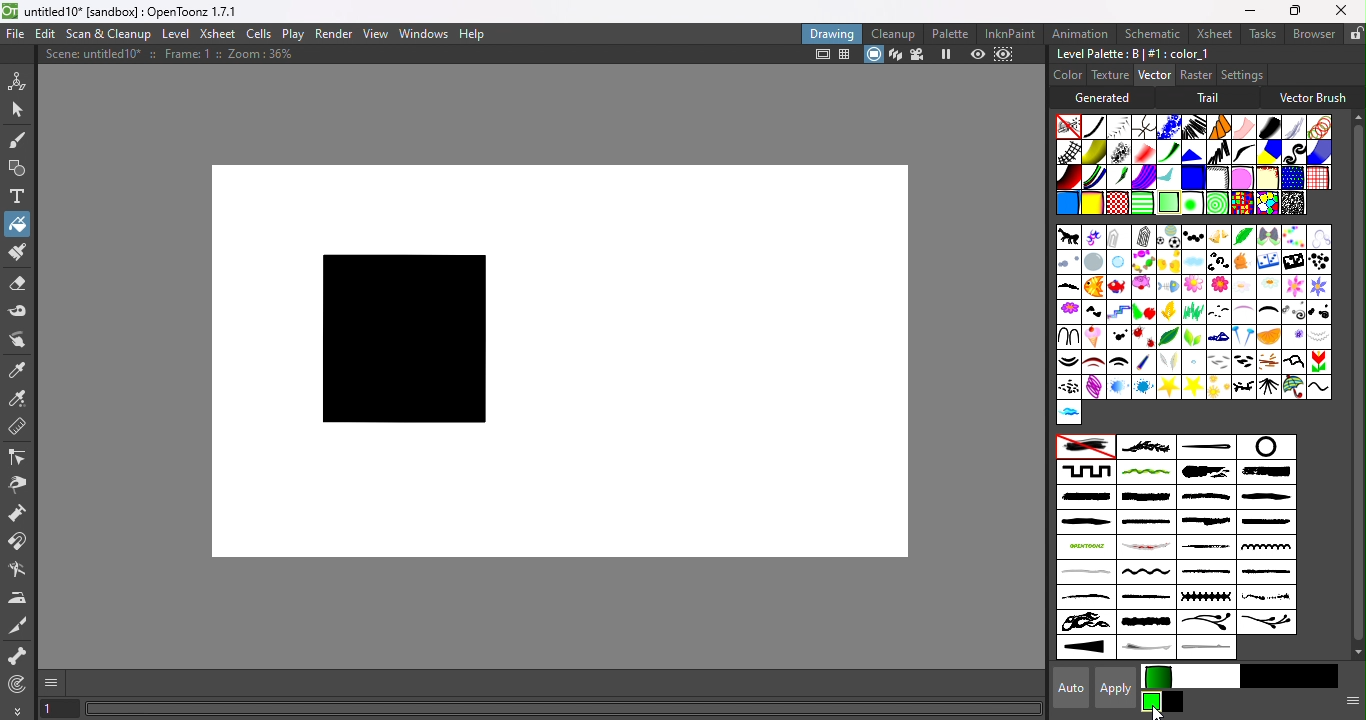 The image size is (1366, 720). I want to click on Color, so click(1068, 74).